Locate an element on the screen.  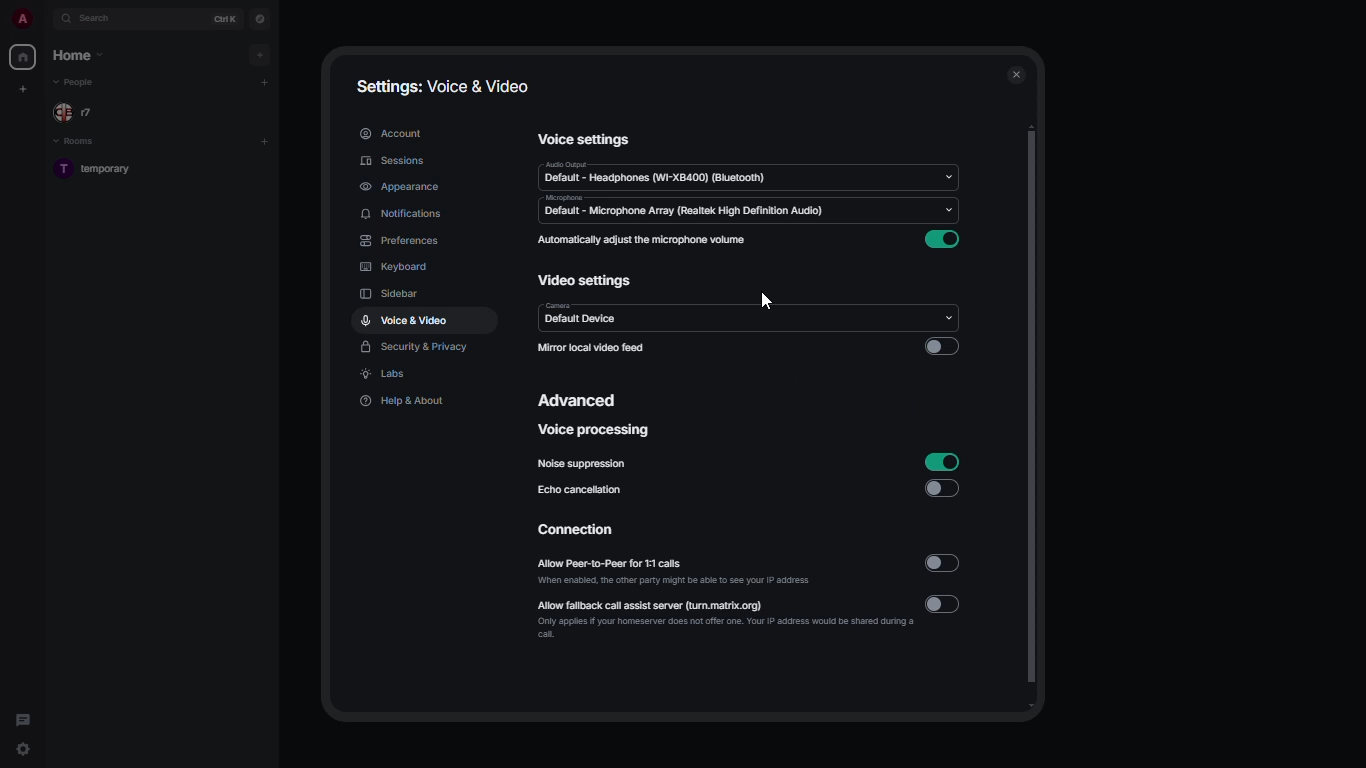
enabled is located at coordinates (945, 240).